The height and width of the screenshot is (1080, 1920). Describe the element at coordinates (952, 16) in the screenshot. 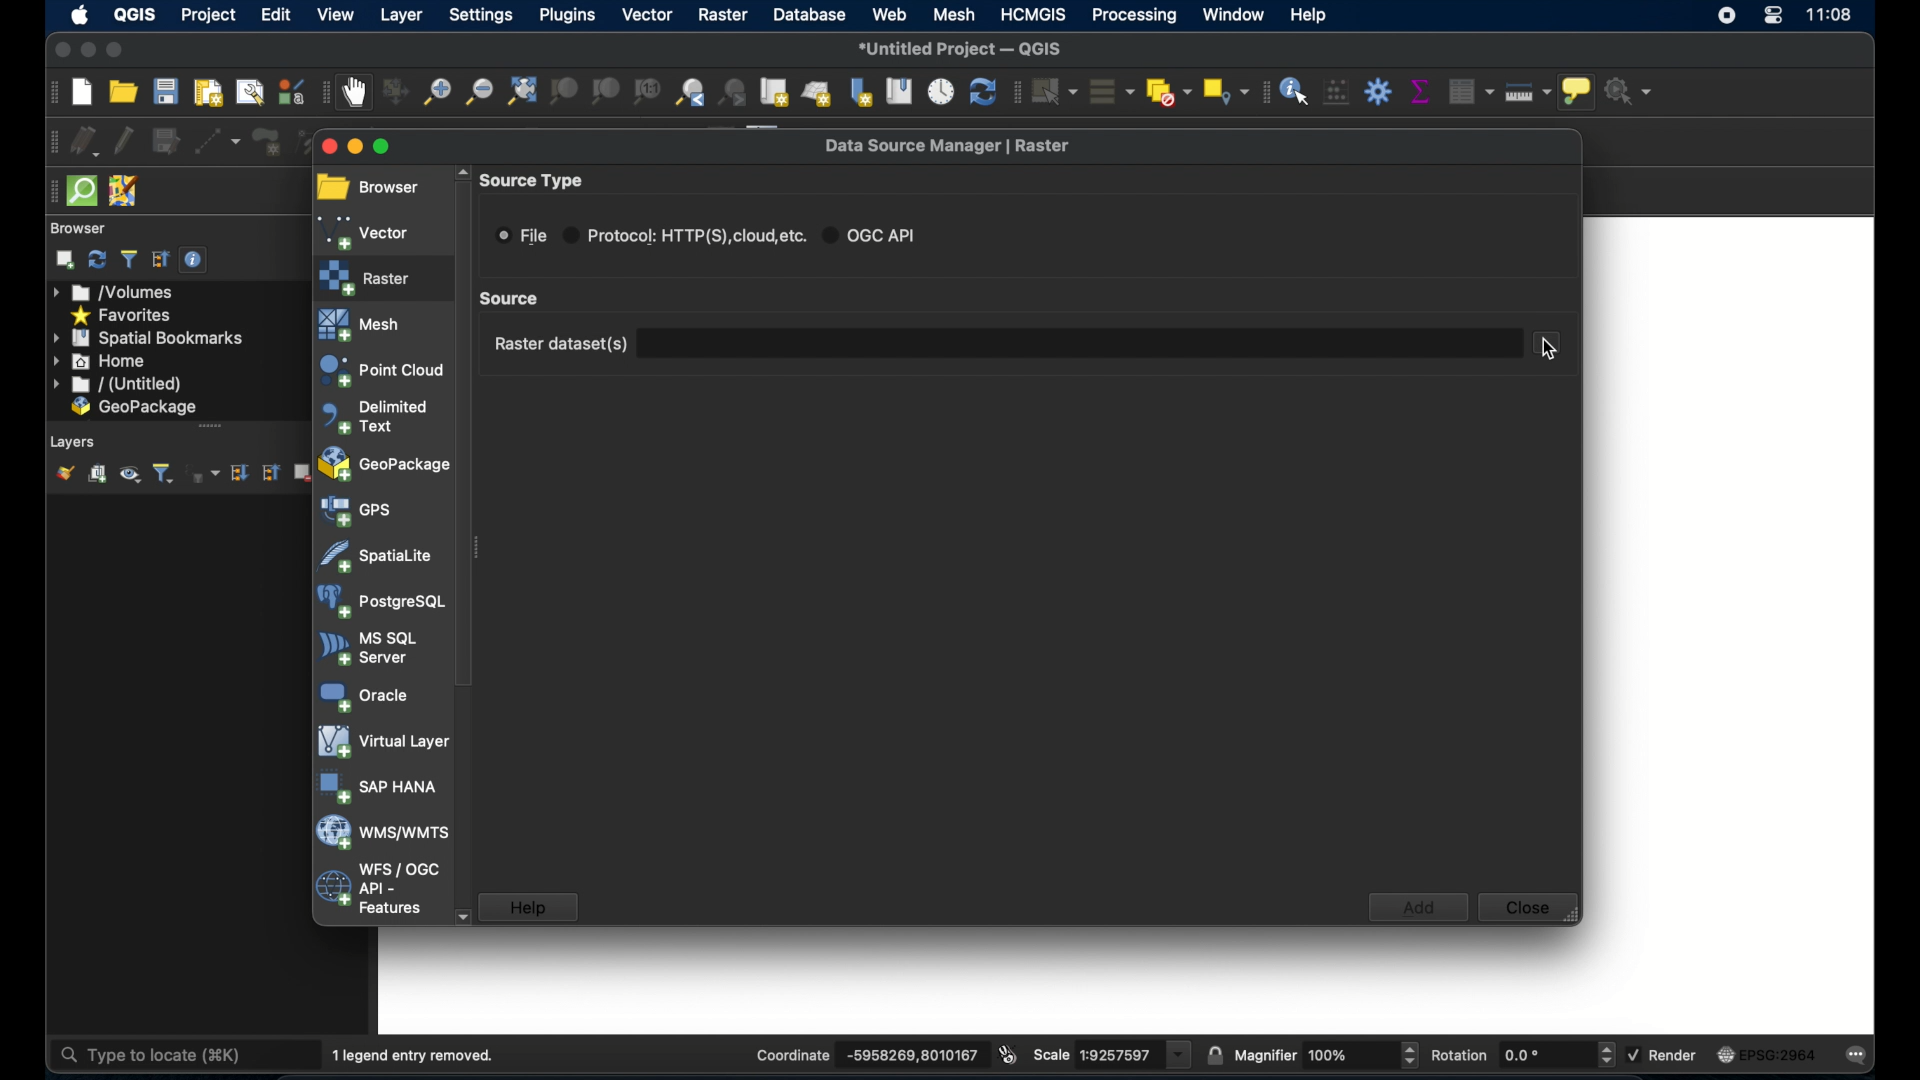

I see `mesh` at that location.